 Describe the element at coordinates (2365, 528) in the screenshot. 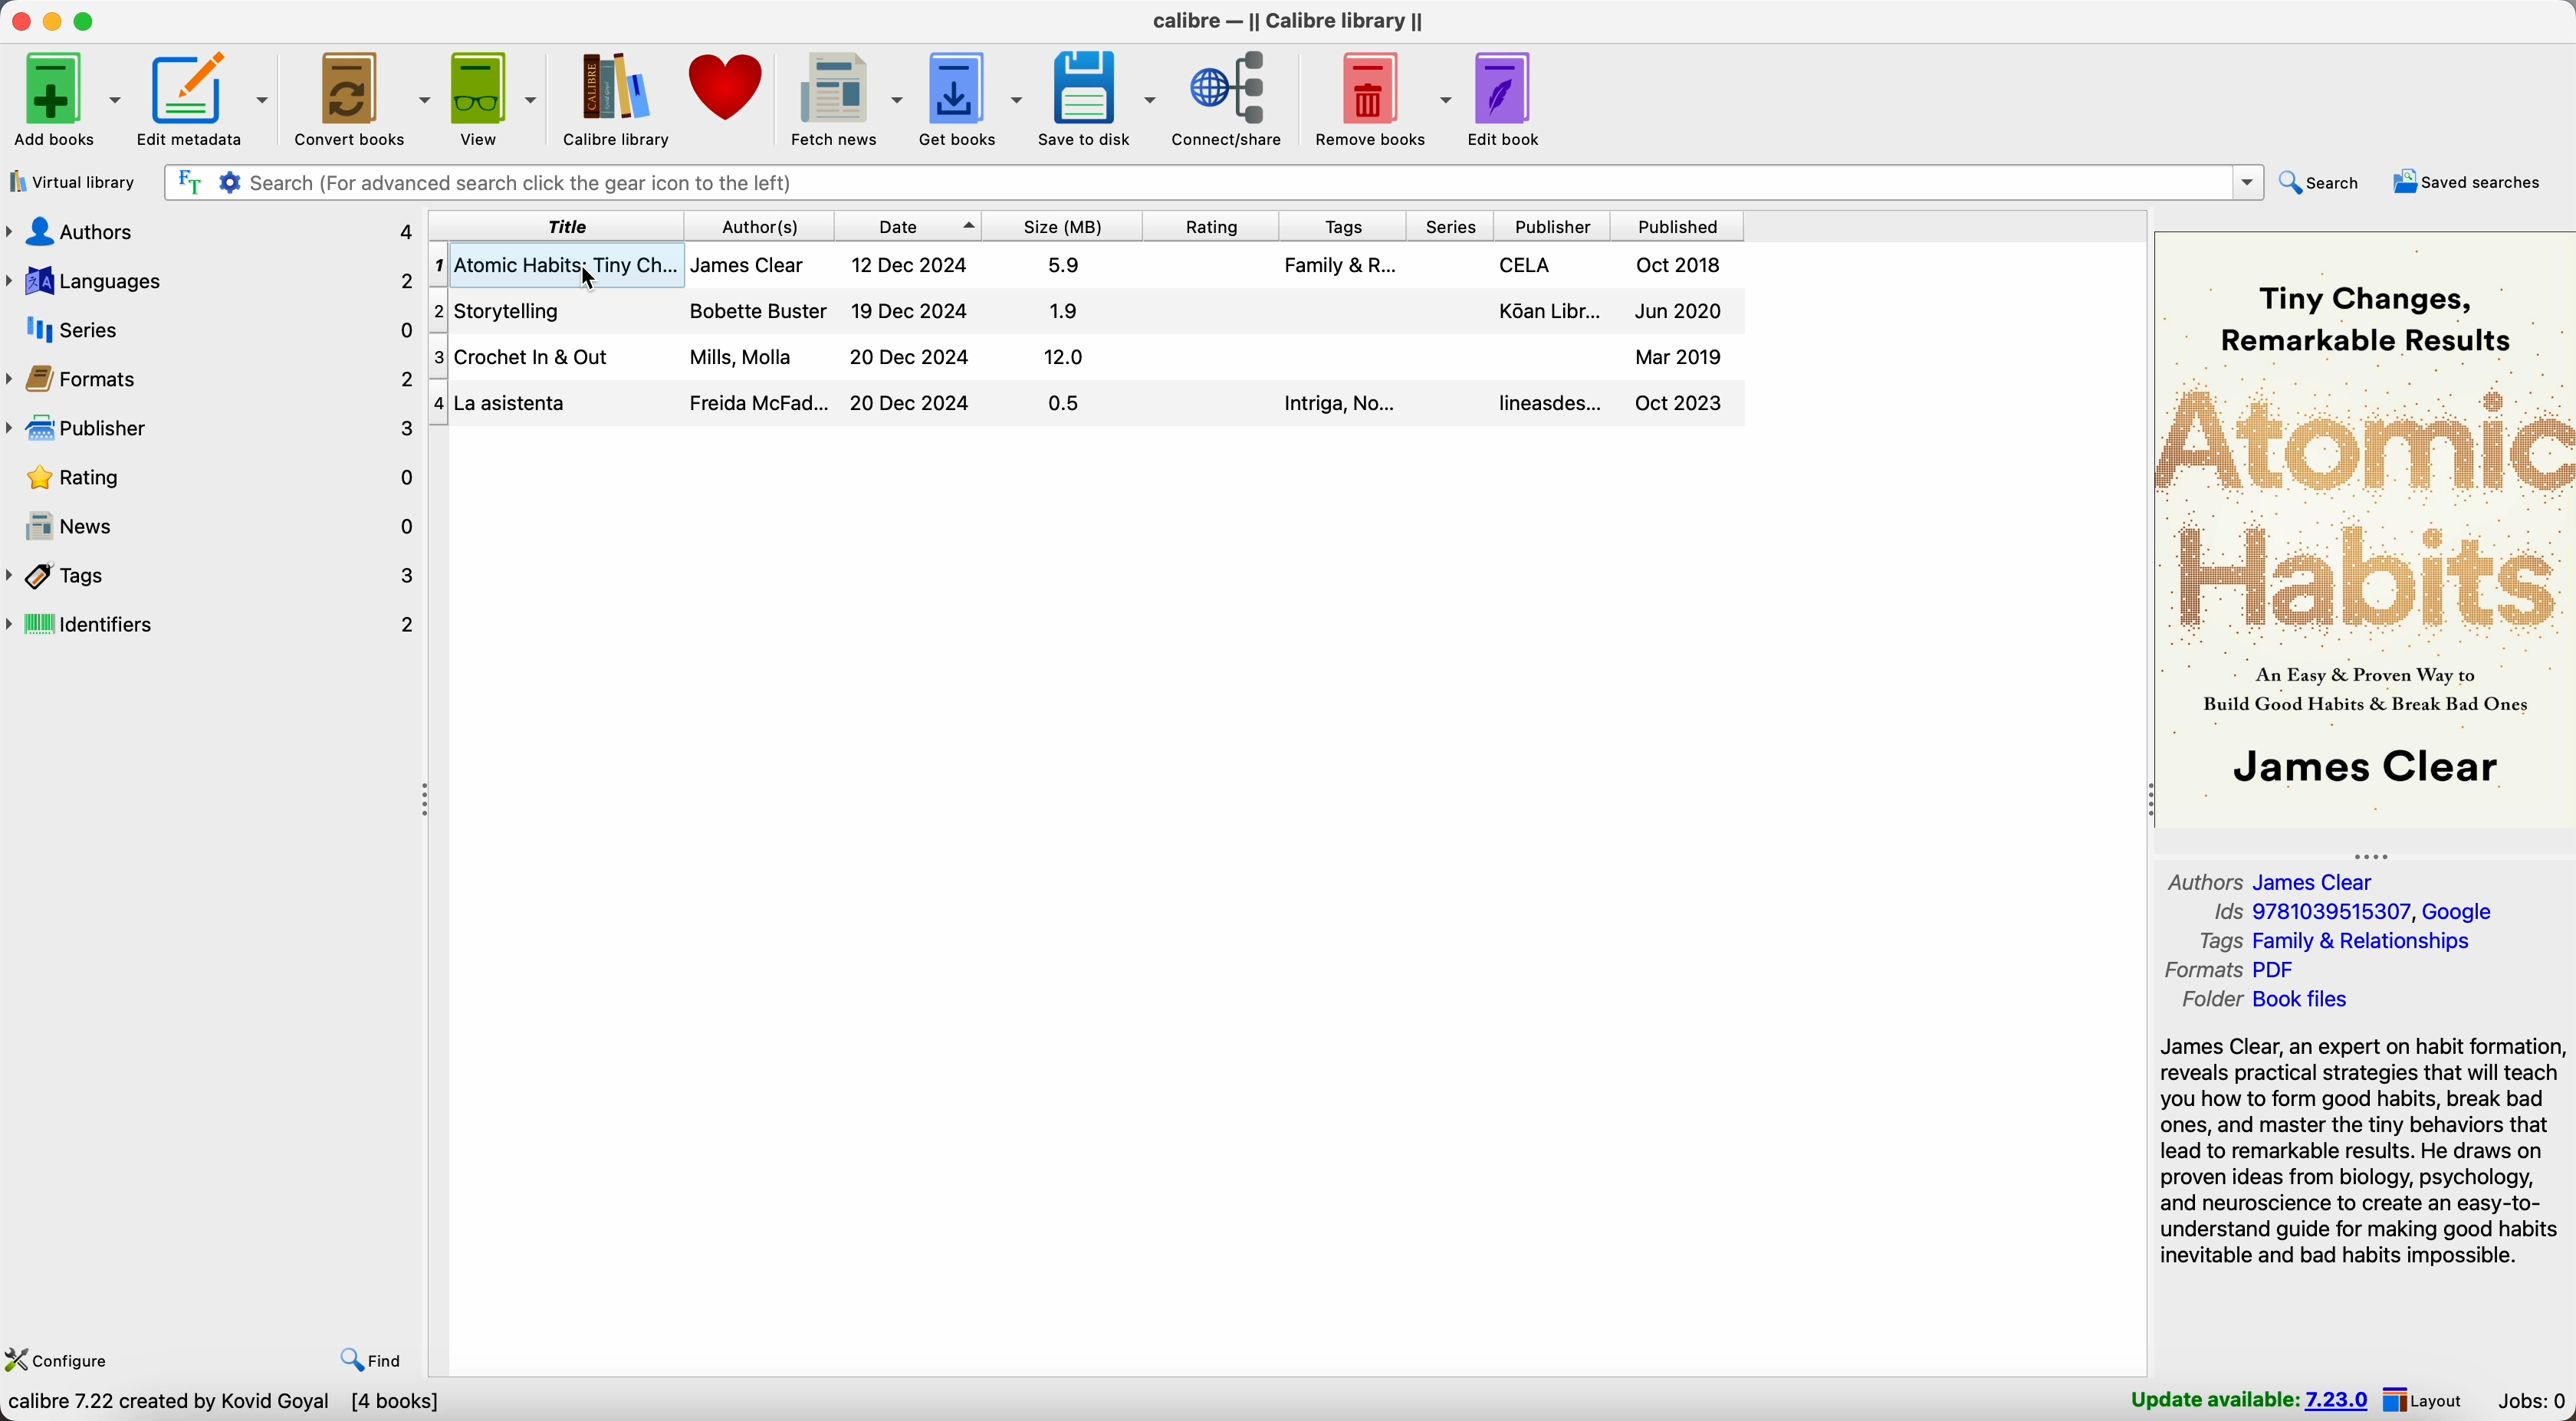

I see `book cover preview` at that location.